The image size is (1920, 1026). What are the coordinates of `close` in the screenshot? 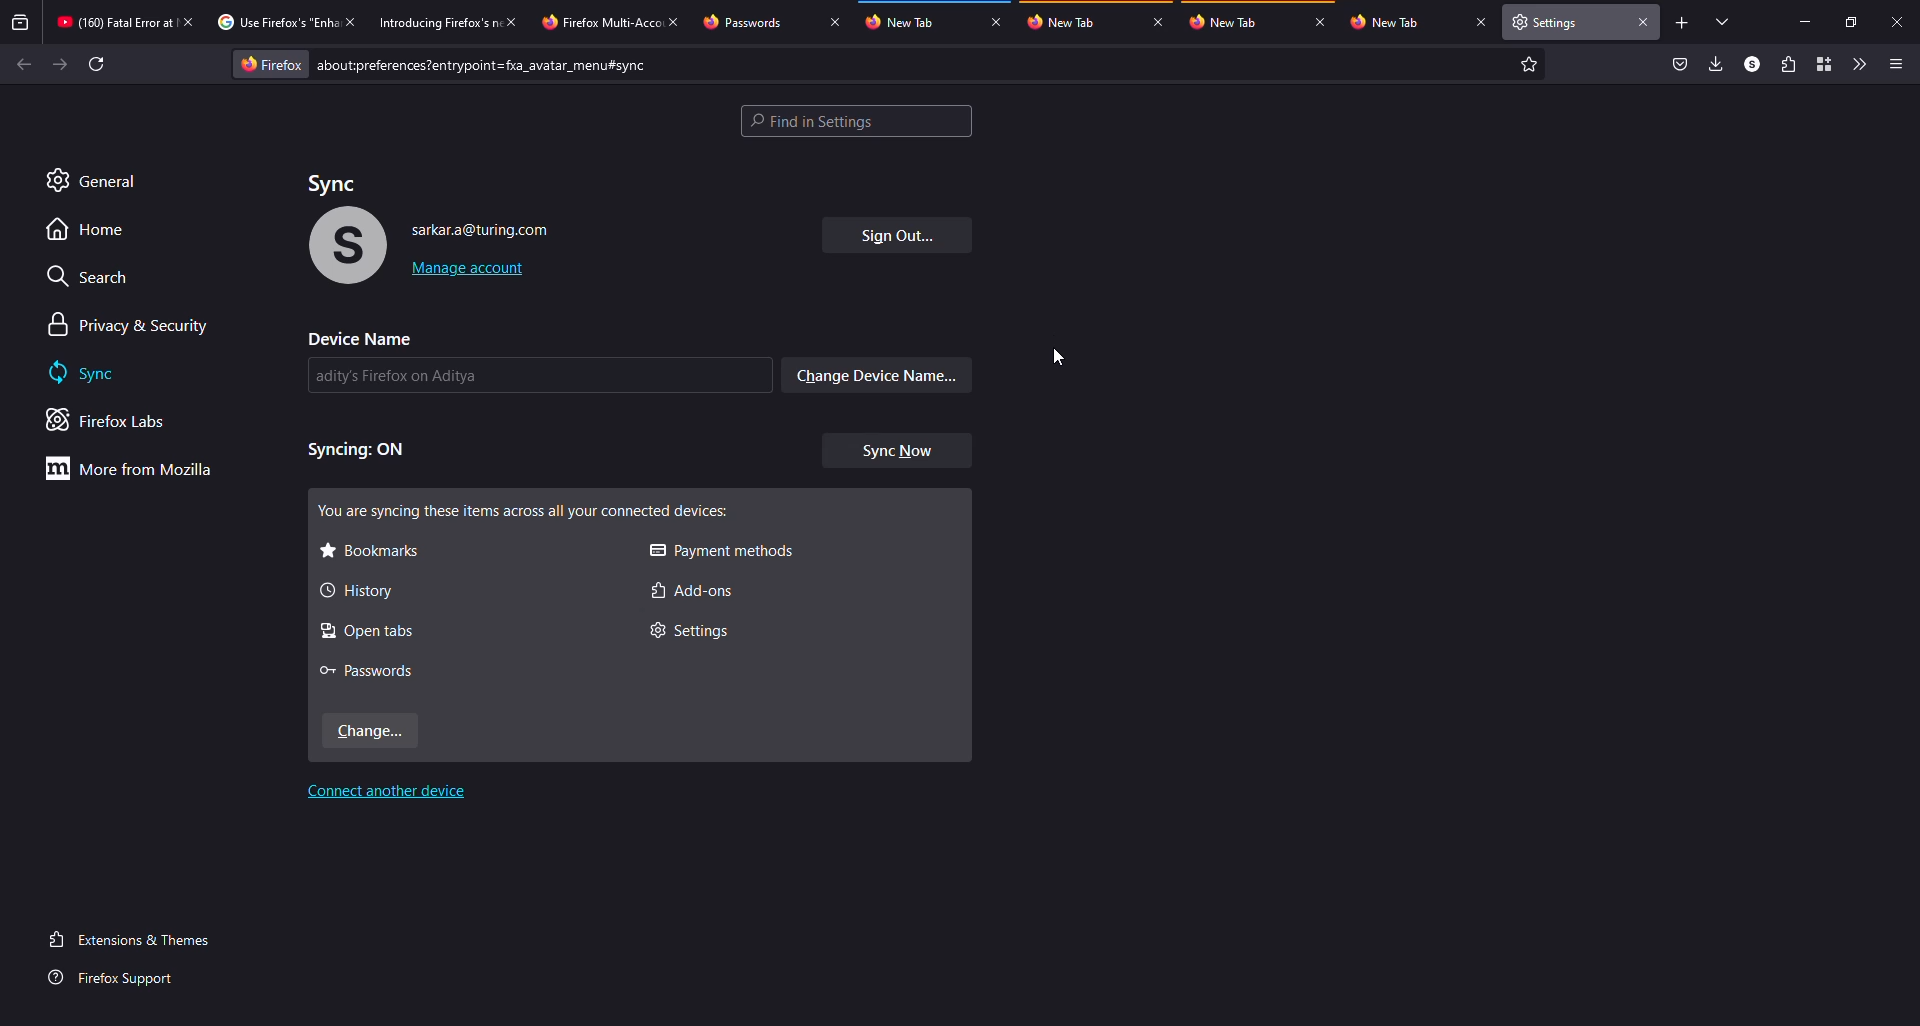 It's located at (190, 21).